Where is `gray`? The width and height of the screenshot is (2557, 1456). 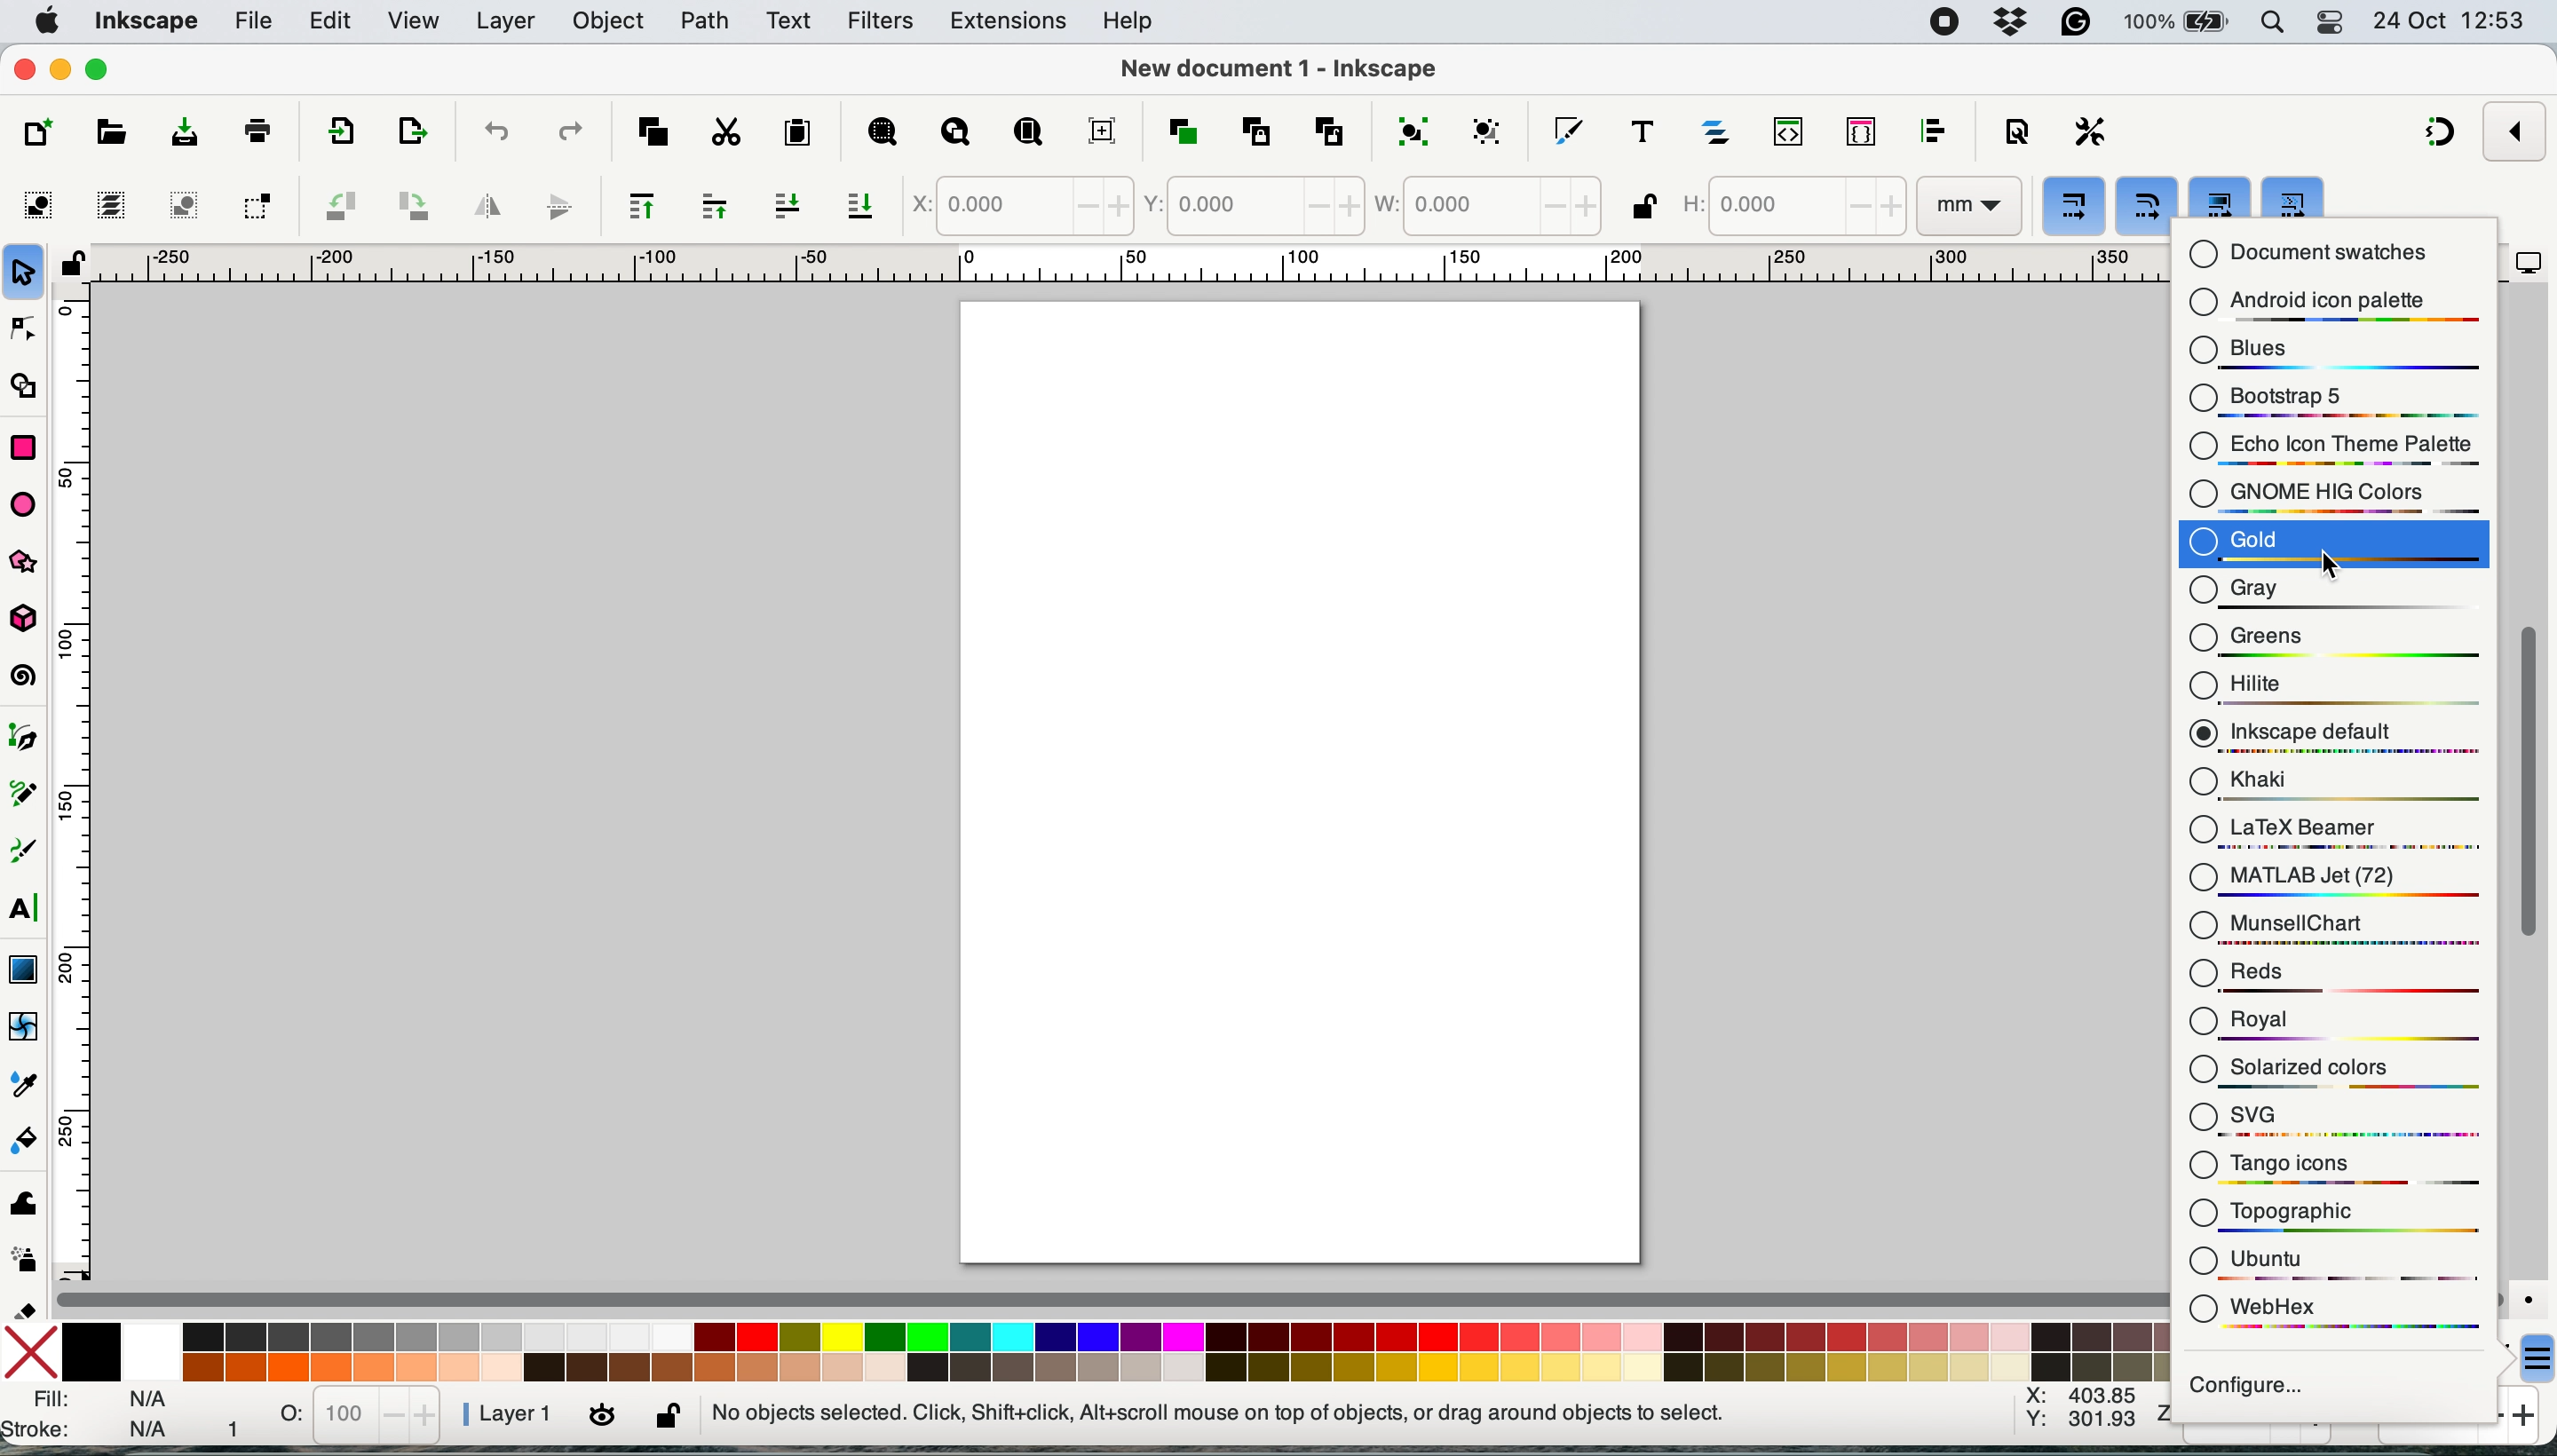 gray is located at coordinates (2326, 594).